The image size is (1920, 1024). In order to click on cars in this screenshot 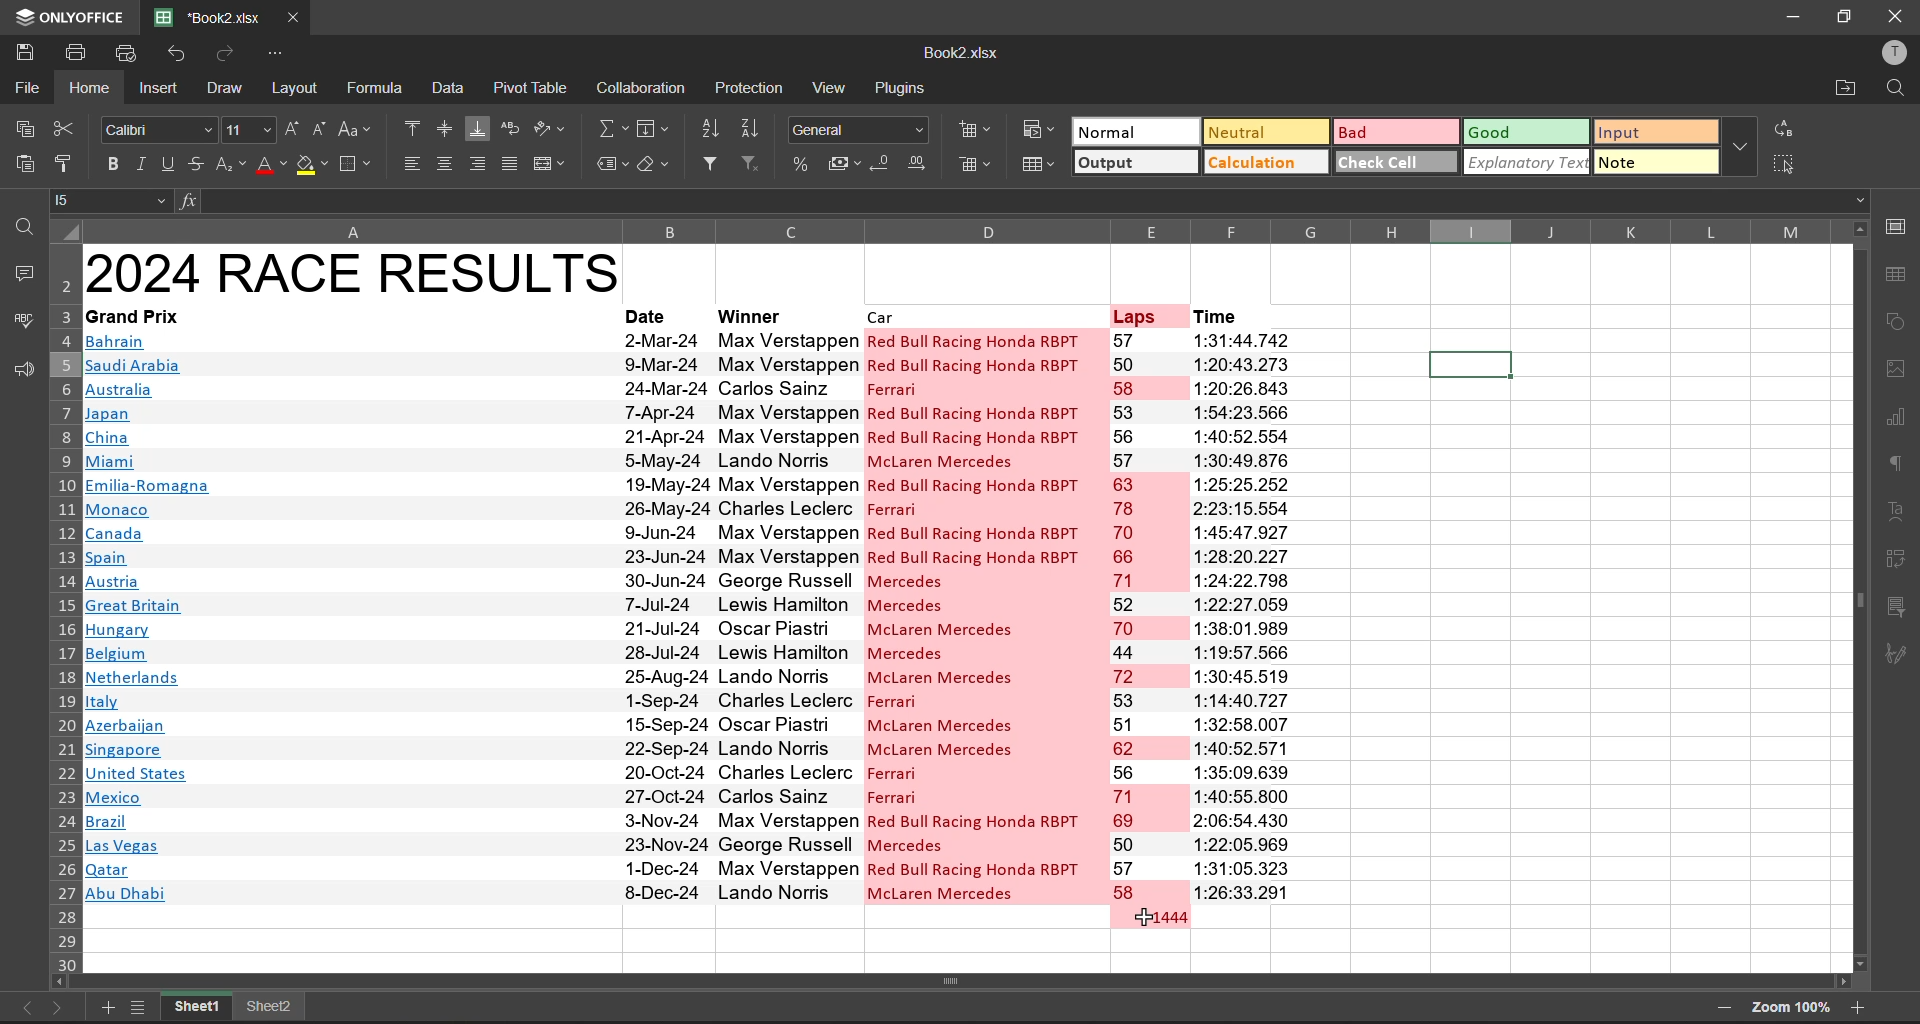, I will do `click(977, 616)`.